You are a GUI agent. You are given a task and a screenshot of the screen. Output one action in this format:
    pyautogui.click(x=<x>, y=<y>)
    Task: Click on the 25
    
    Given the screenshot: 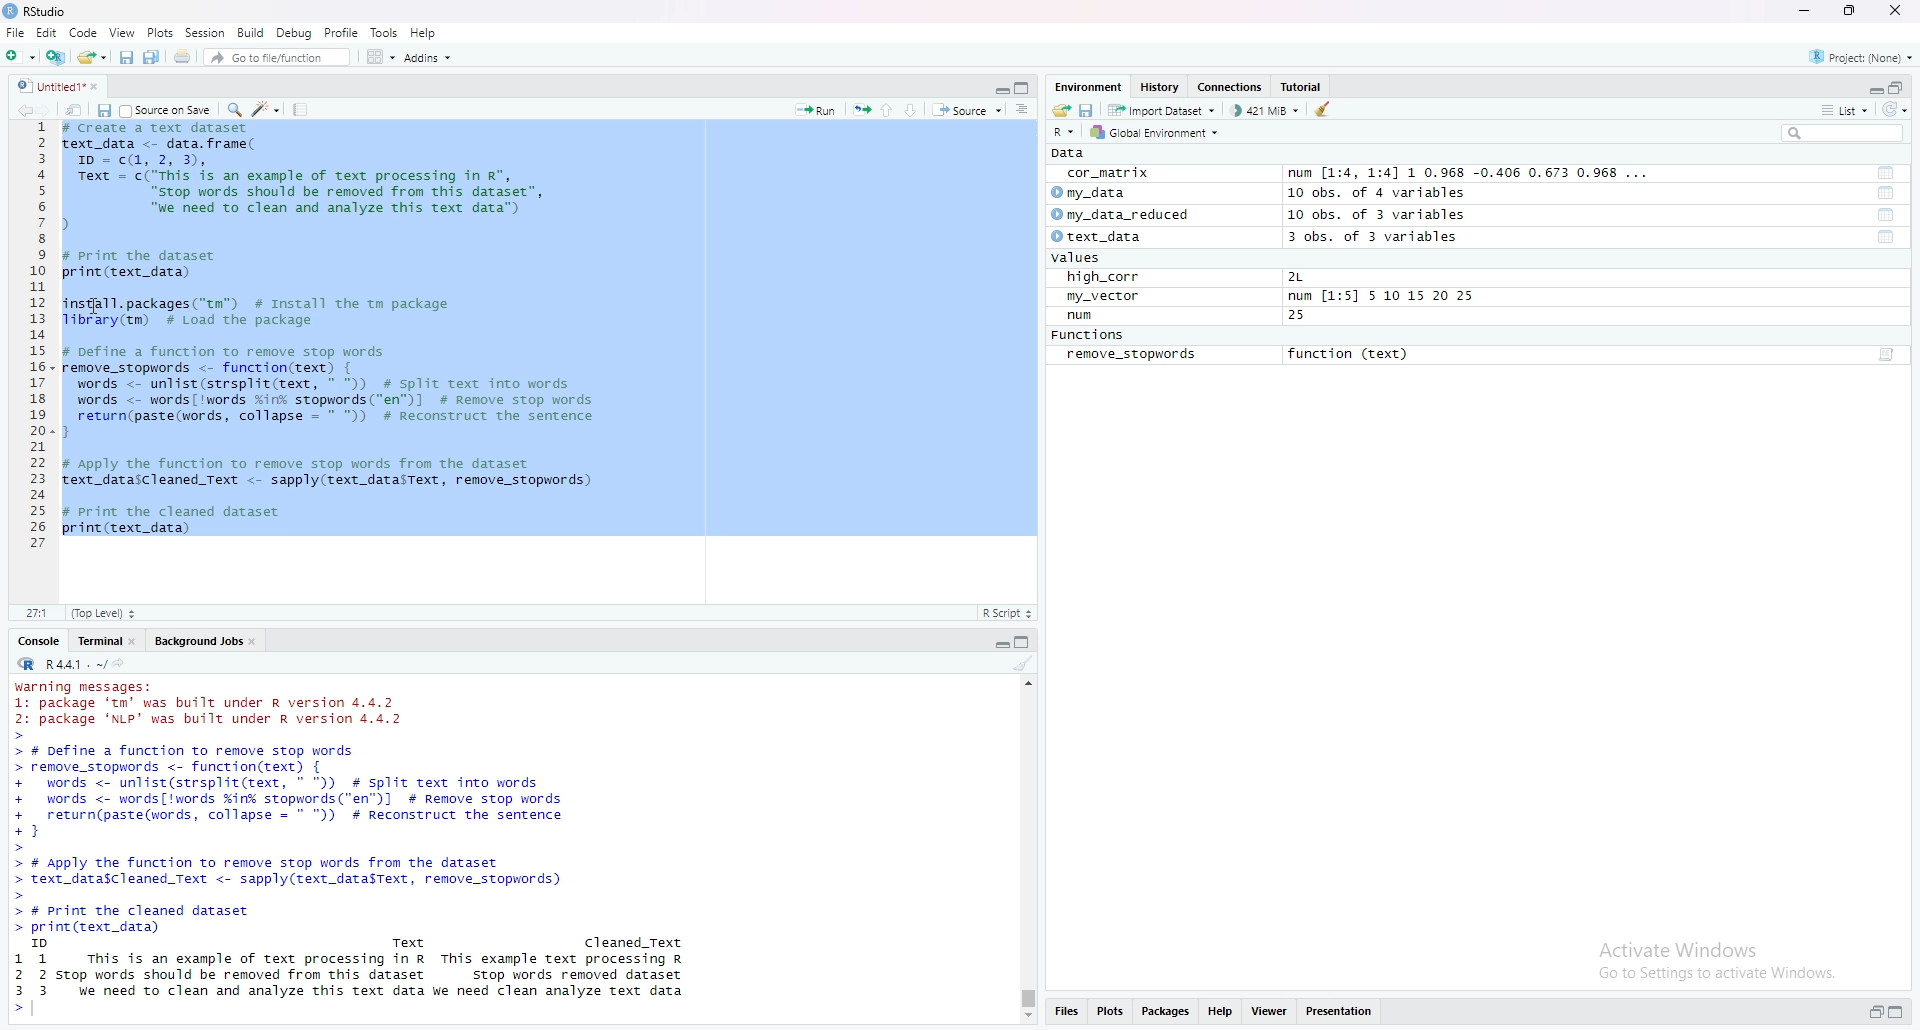 What is the action you would take?
    pyautogui.click(x=1298, y=317)
    